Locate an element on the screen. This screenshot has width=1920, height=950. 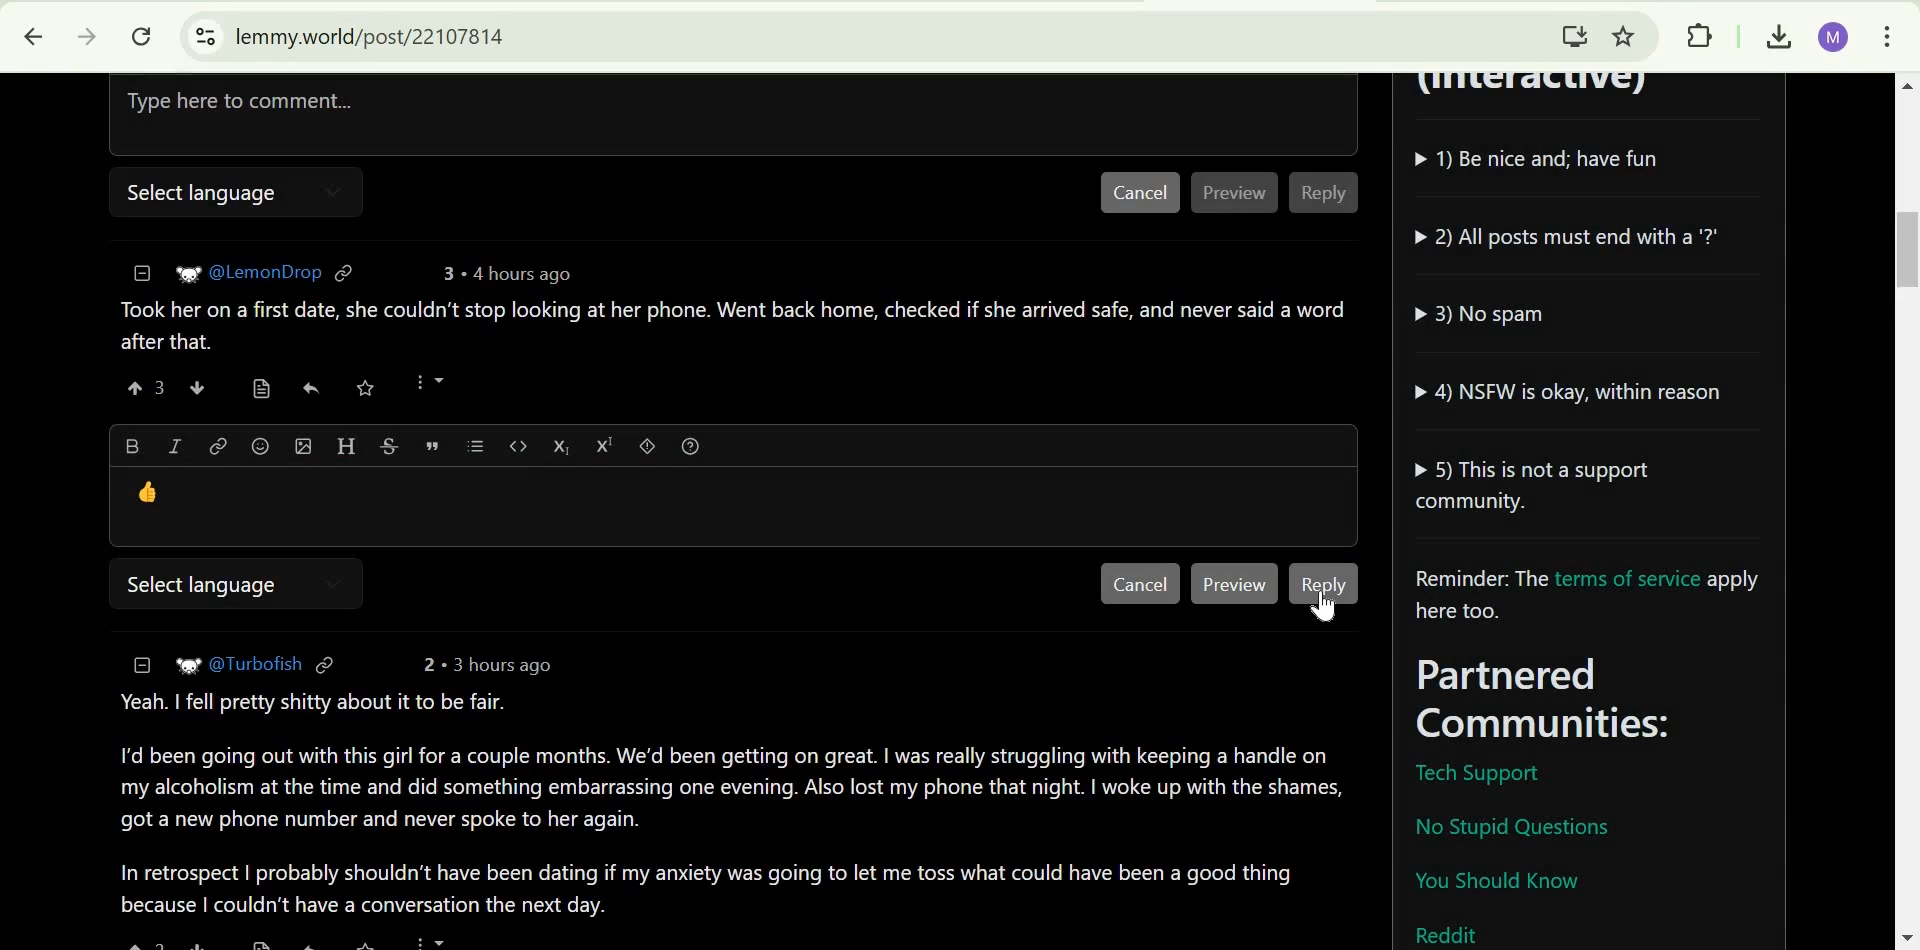
Reload this page is located at coordinates (143, 35).